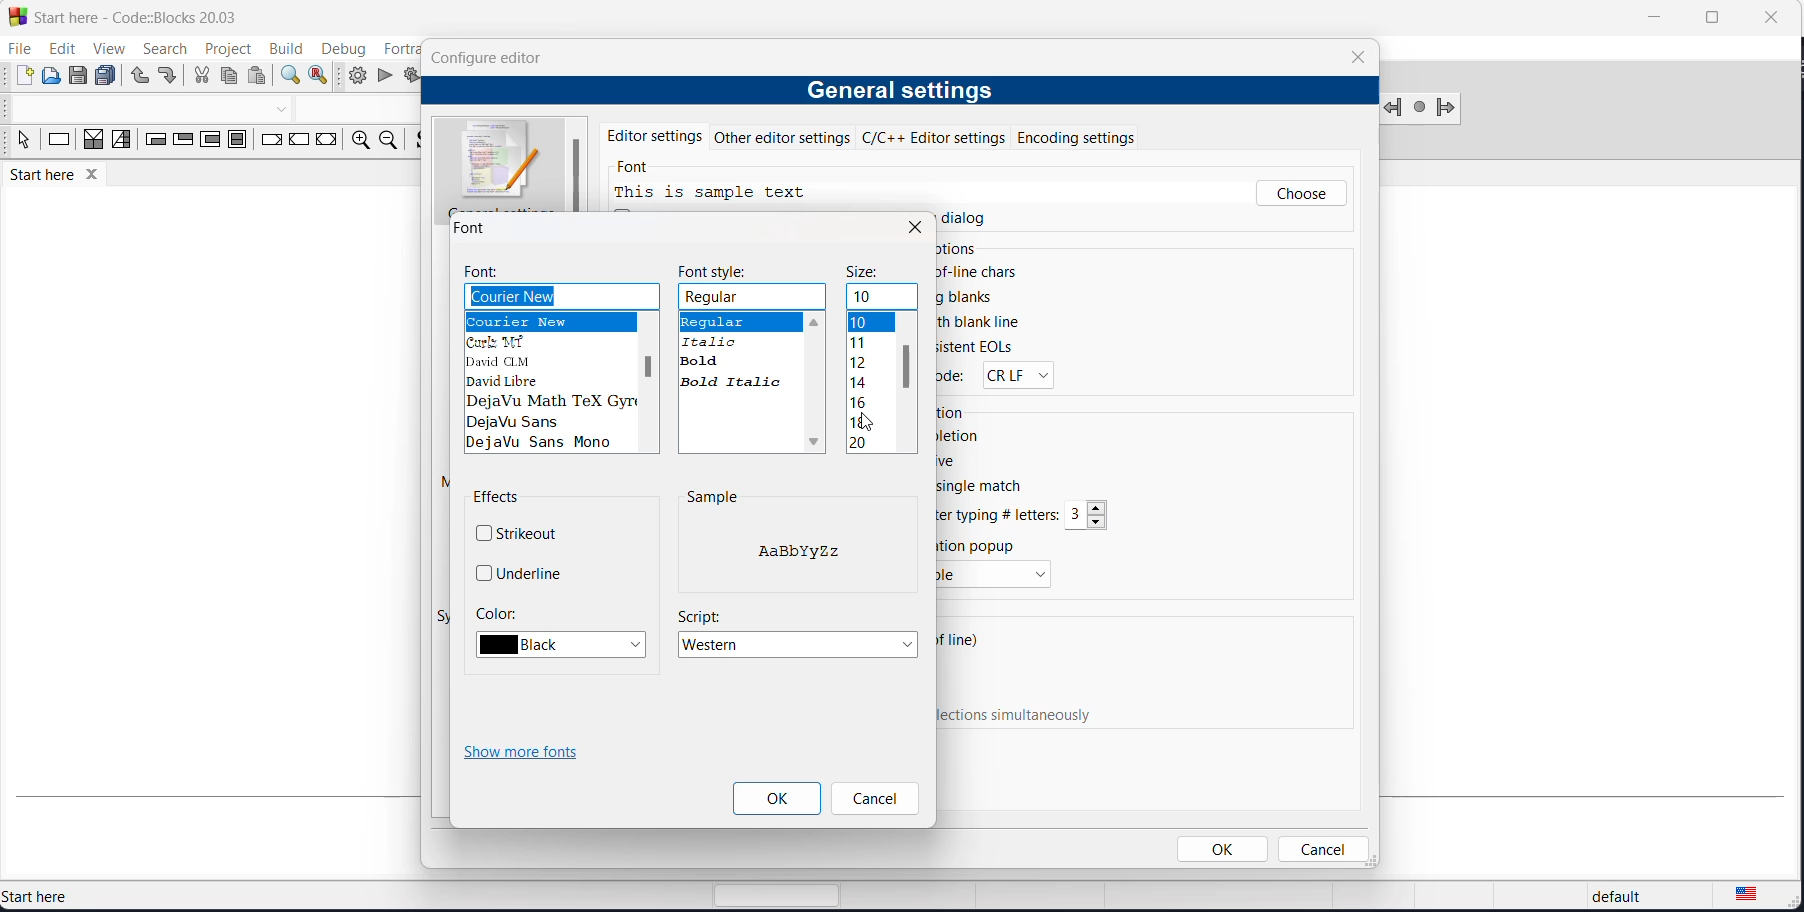 This screenshot has height=912, width=1804. I want to click on of-line chars, so click(982, 272).